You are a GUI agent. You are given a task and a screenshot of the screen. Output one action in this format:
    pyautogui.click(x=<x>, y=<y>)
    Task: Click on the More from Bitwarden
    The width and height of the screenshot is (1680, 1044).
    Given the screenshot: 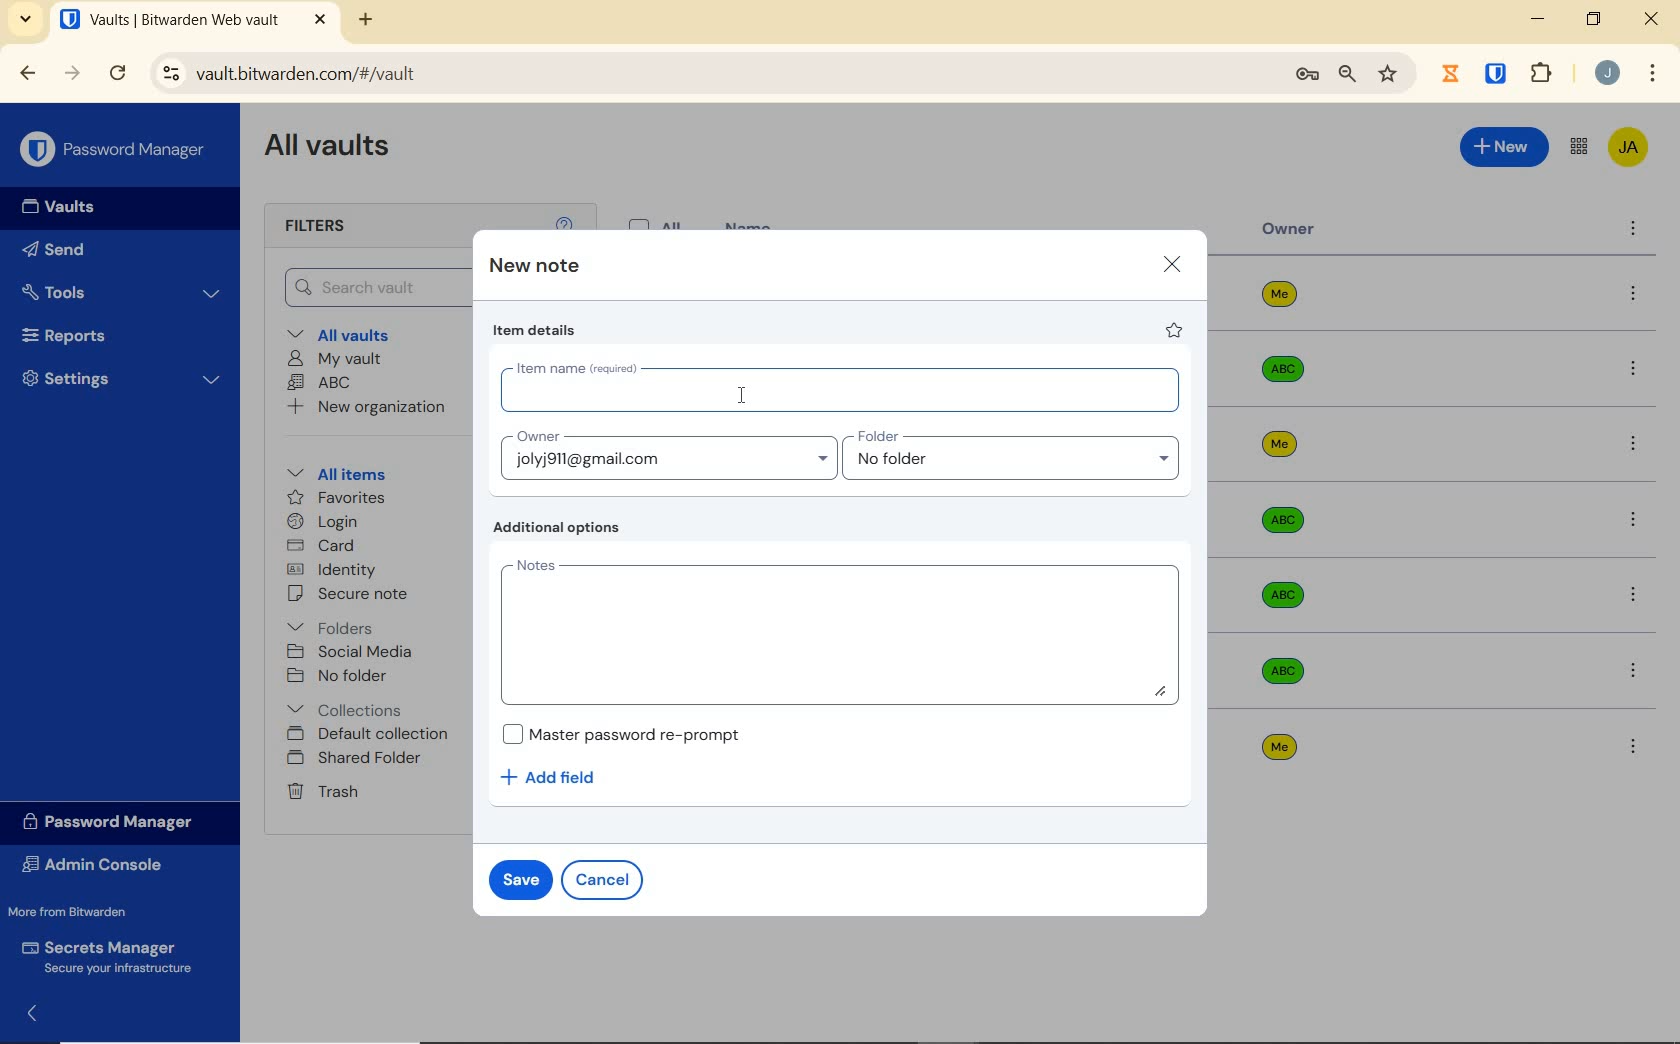 What is the action you would take?
    pyautogui.click(x=88, y=912)
    